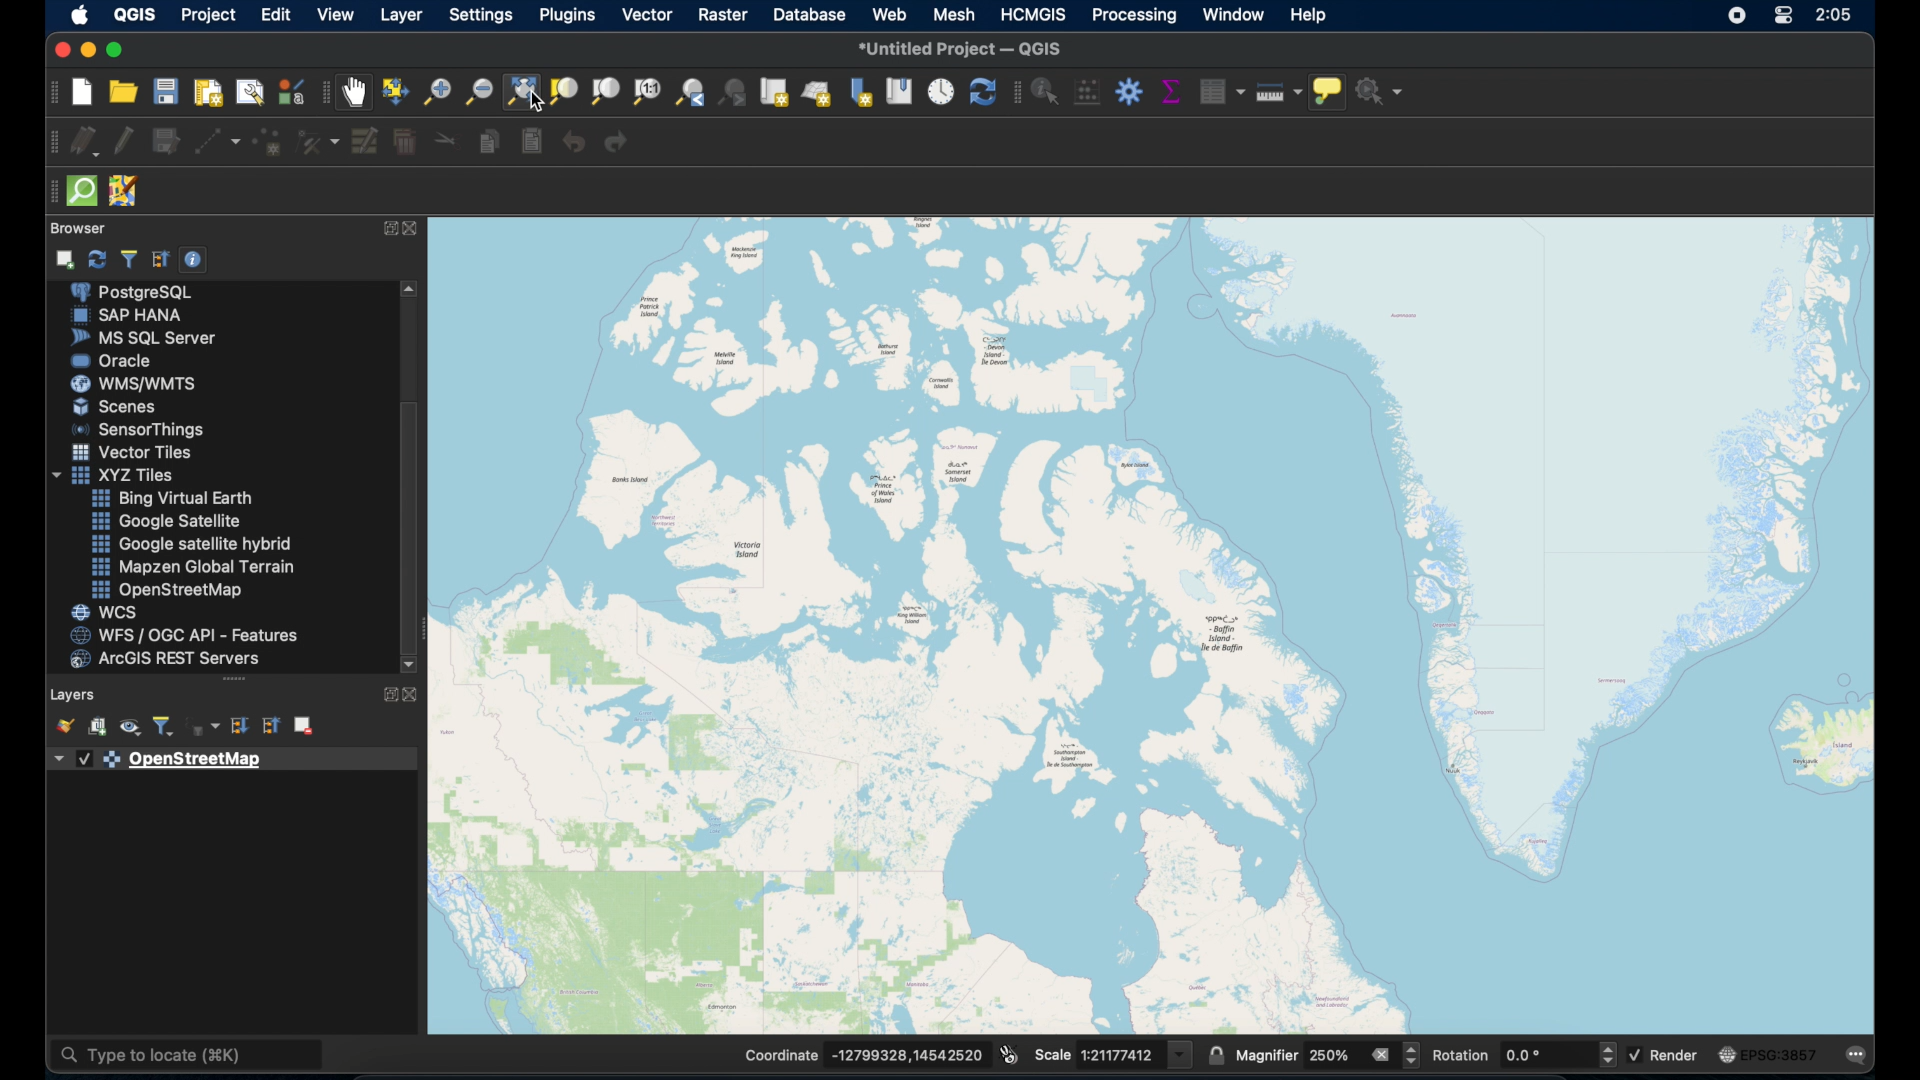  I want to click on maximize, so click(119, 50).